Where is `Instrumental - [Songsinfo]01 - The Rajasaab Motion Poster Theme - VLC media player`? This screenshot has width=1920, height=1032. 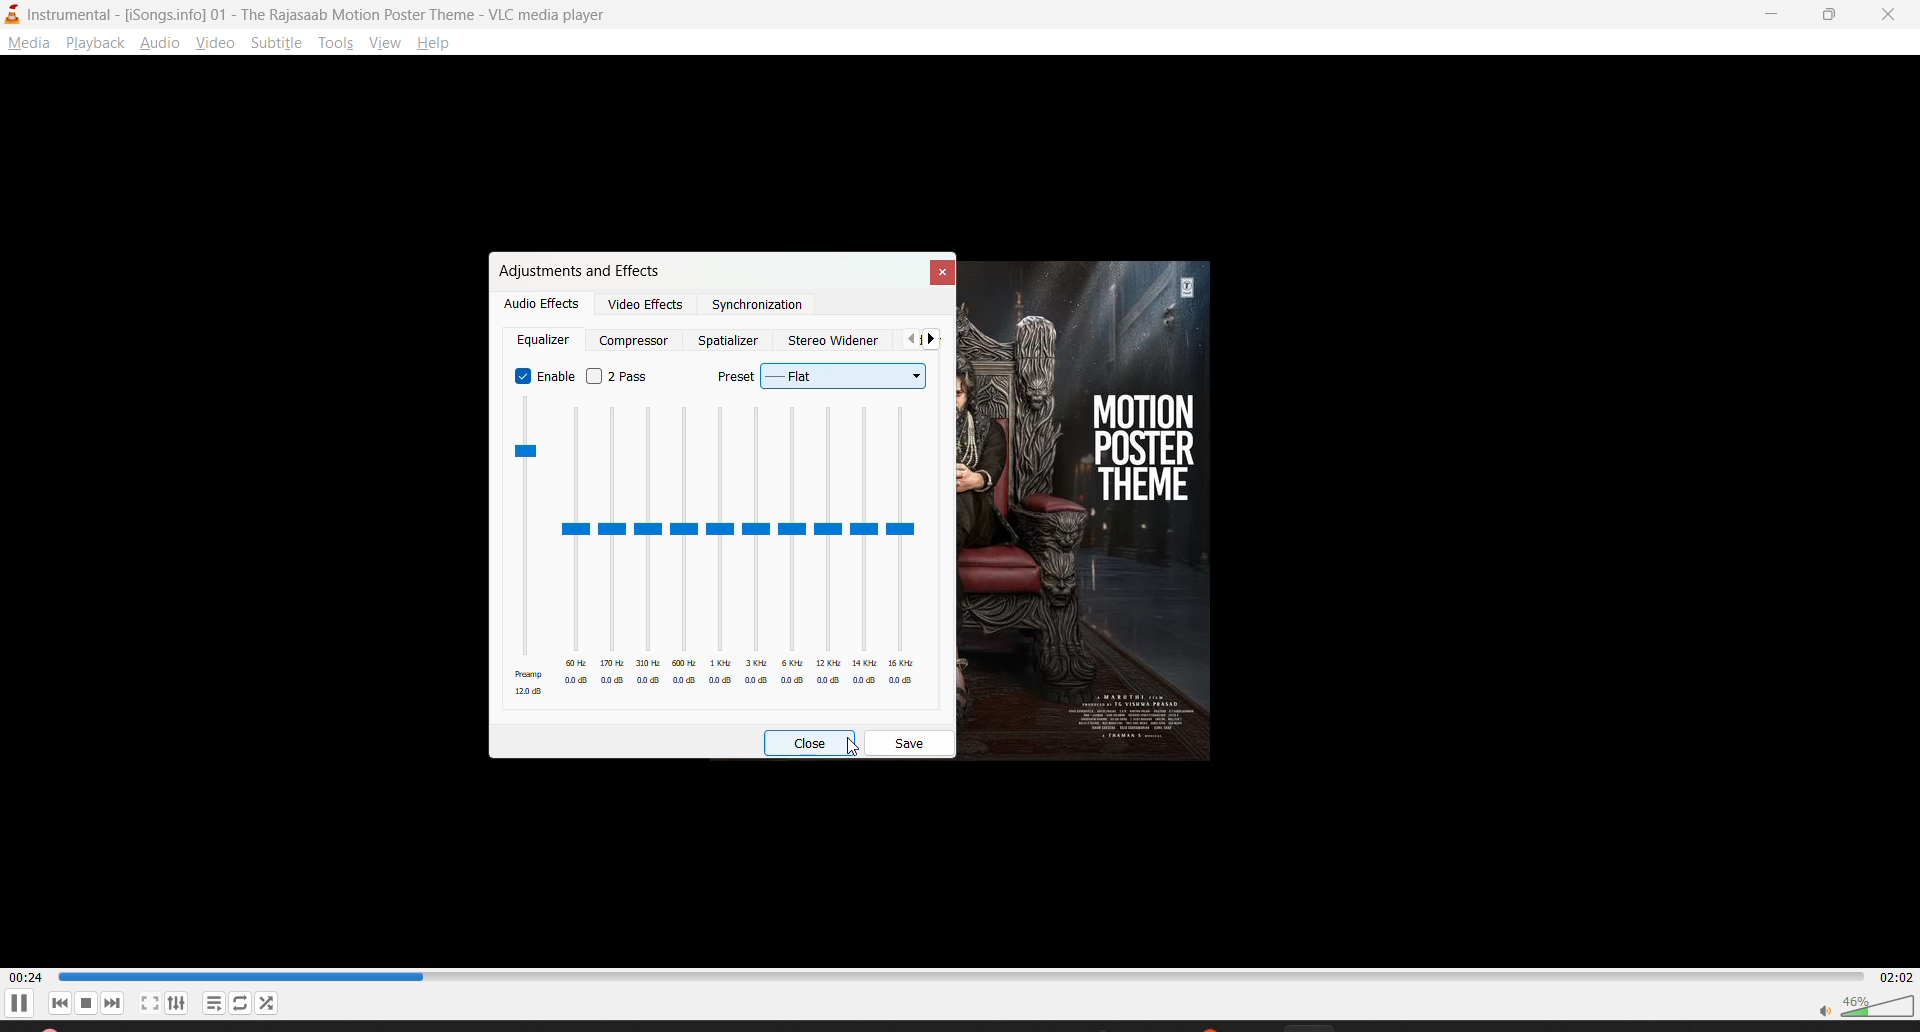
Instrumental - [Songsinfo]01 - The Rajasaab Motion Poster Theme - VLC media player is located at coordinates (311, 14).